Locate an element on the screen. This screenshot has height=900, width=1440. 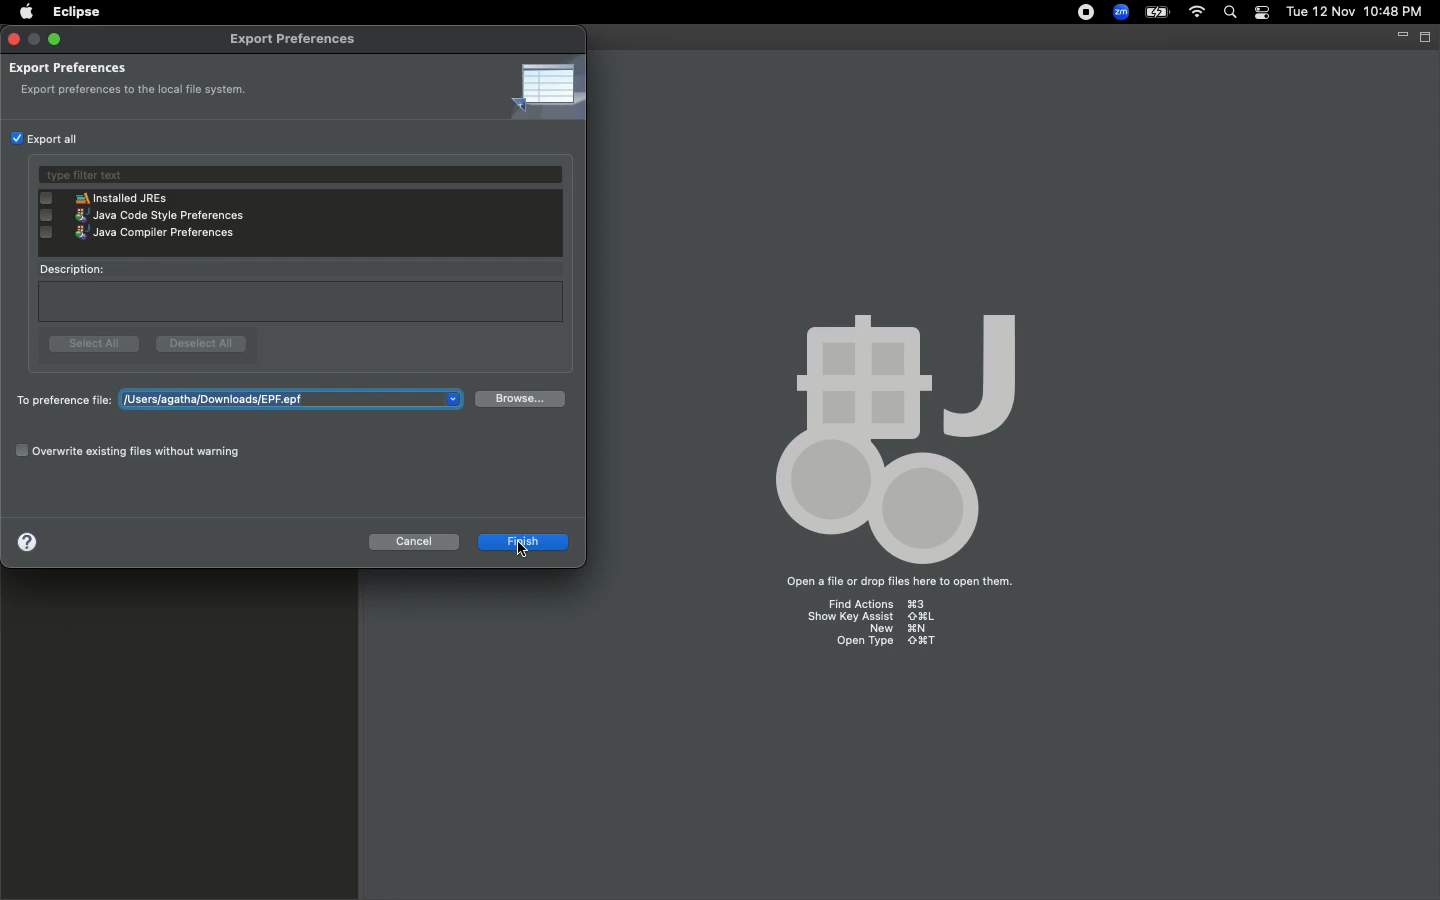
Finish is located at coordinates (523, 543).